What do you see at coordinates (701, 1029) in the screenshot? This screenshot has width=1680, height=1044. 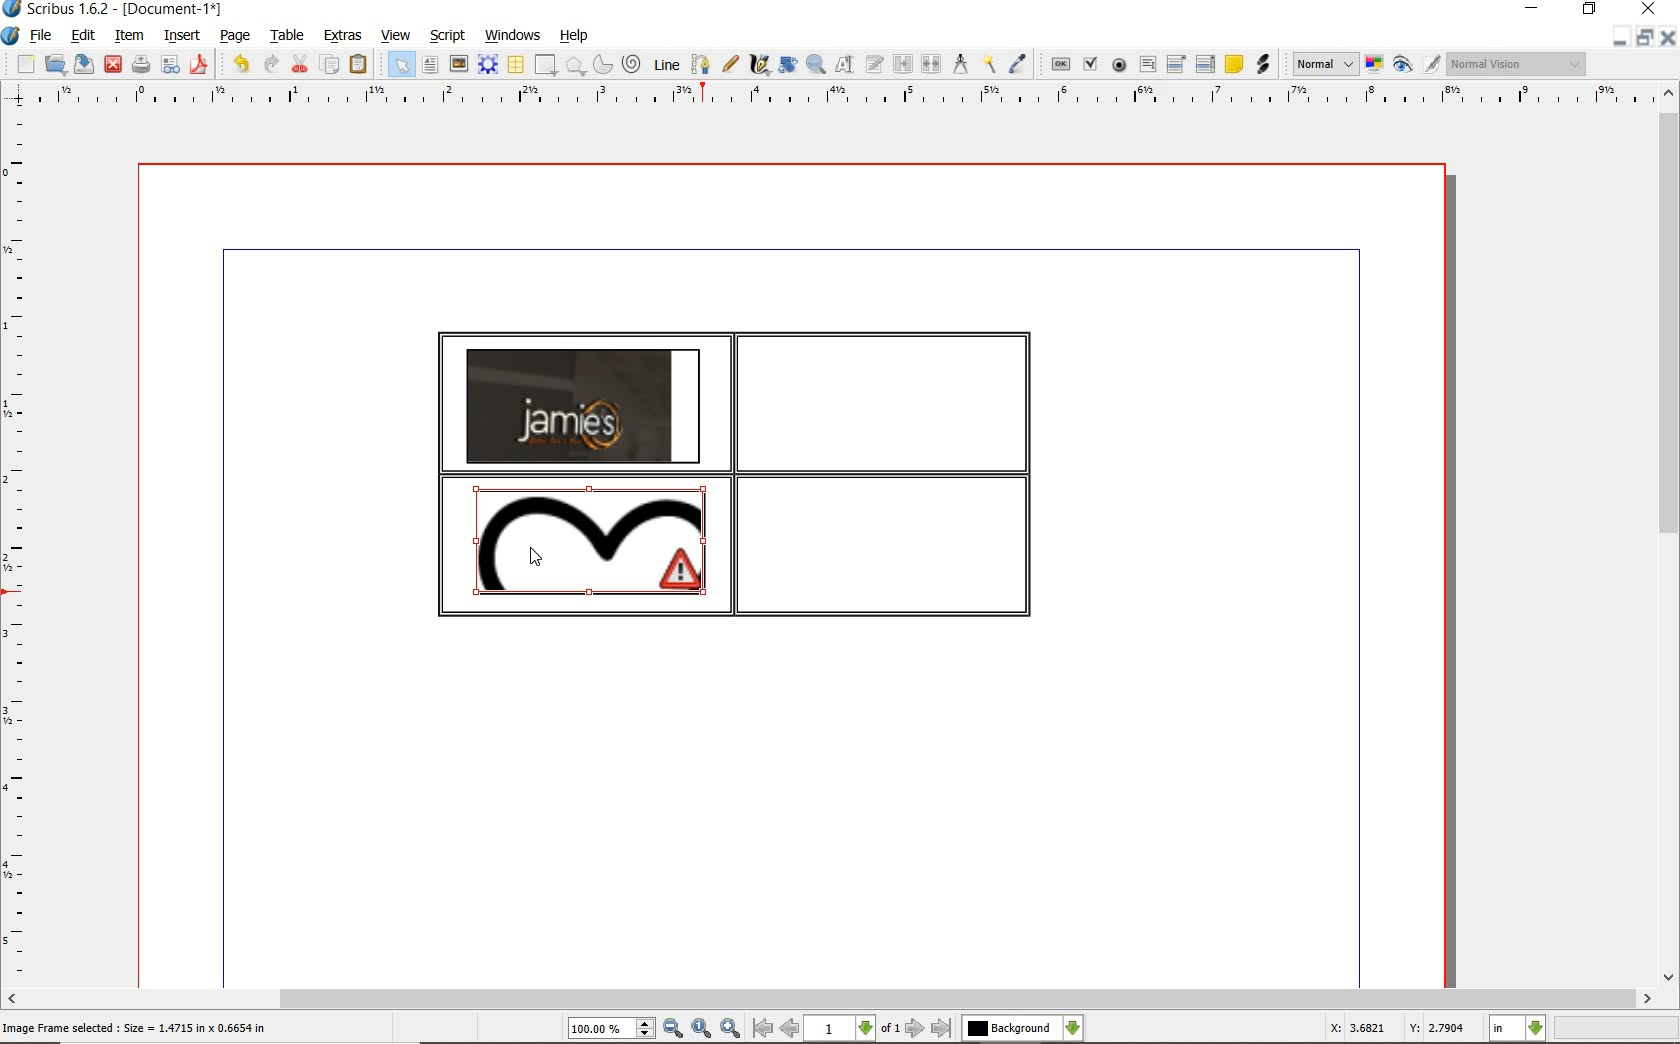 I see `zoom to` at bounding box center [701, 1029].